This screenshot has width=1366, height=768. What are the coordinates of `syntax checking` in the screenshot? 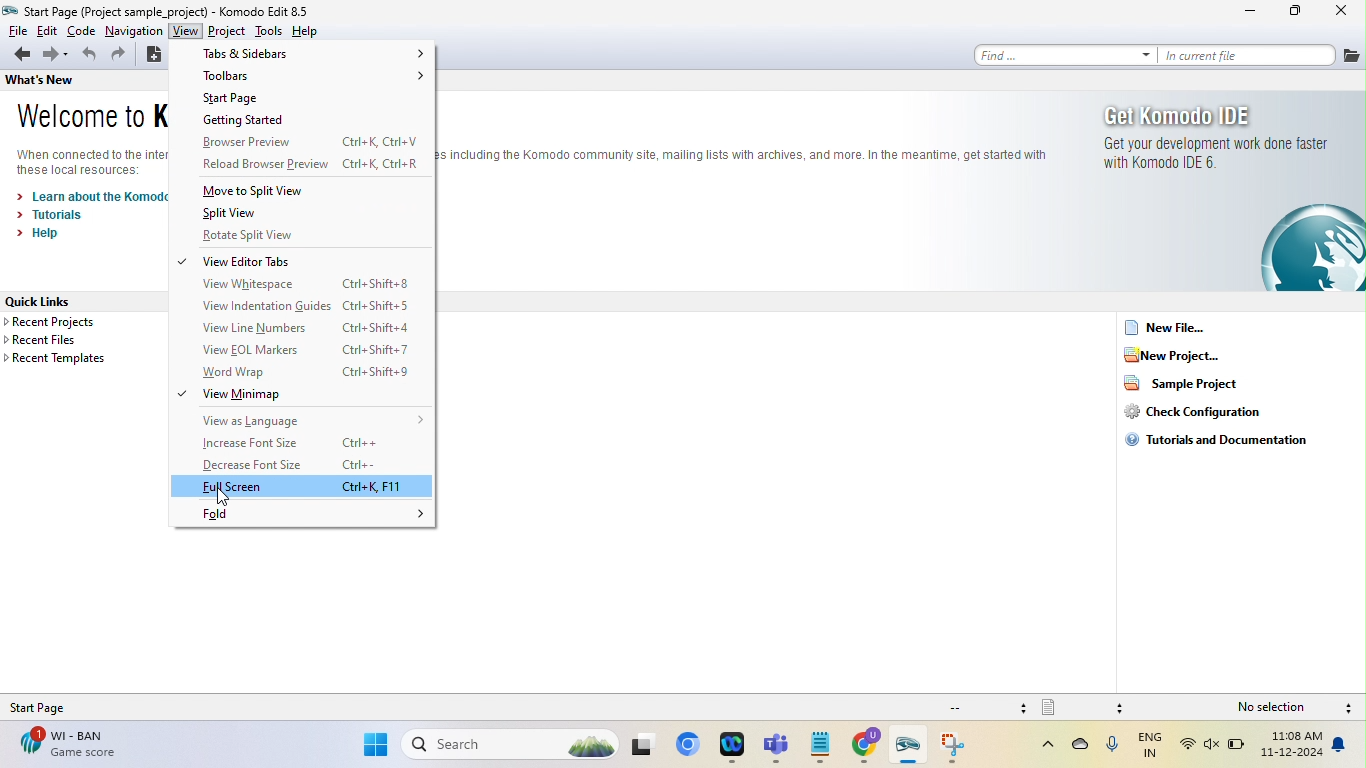 It's located at (1349, 709).